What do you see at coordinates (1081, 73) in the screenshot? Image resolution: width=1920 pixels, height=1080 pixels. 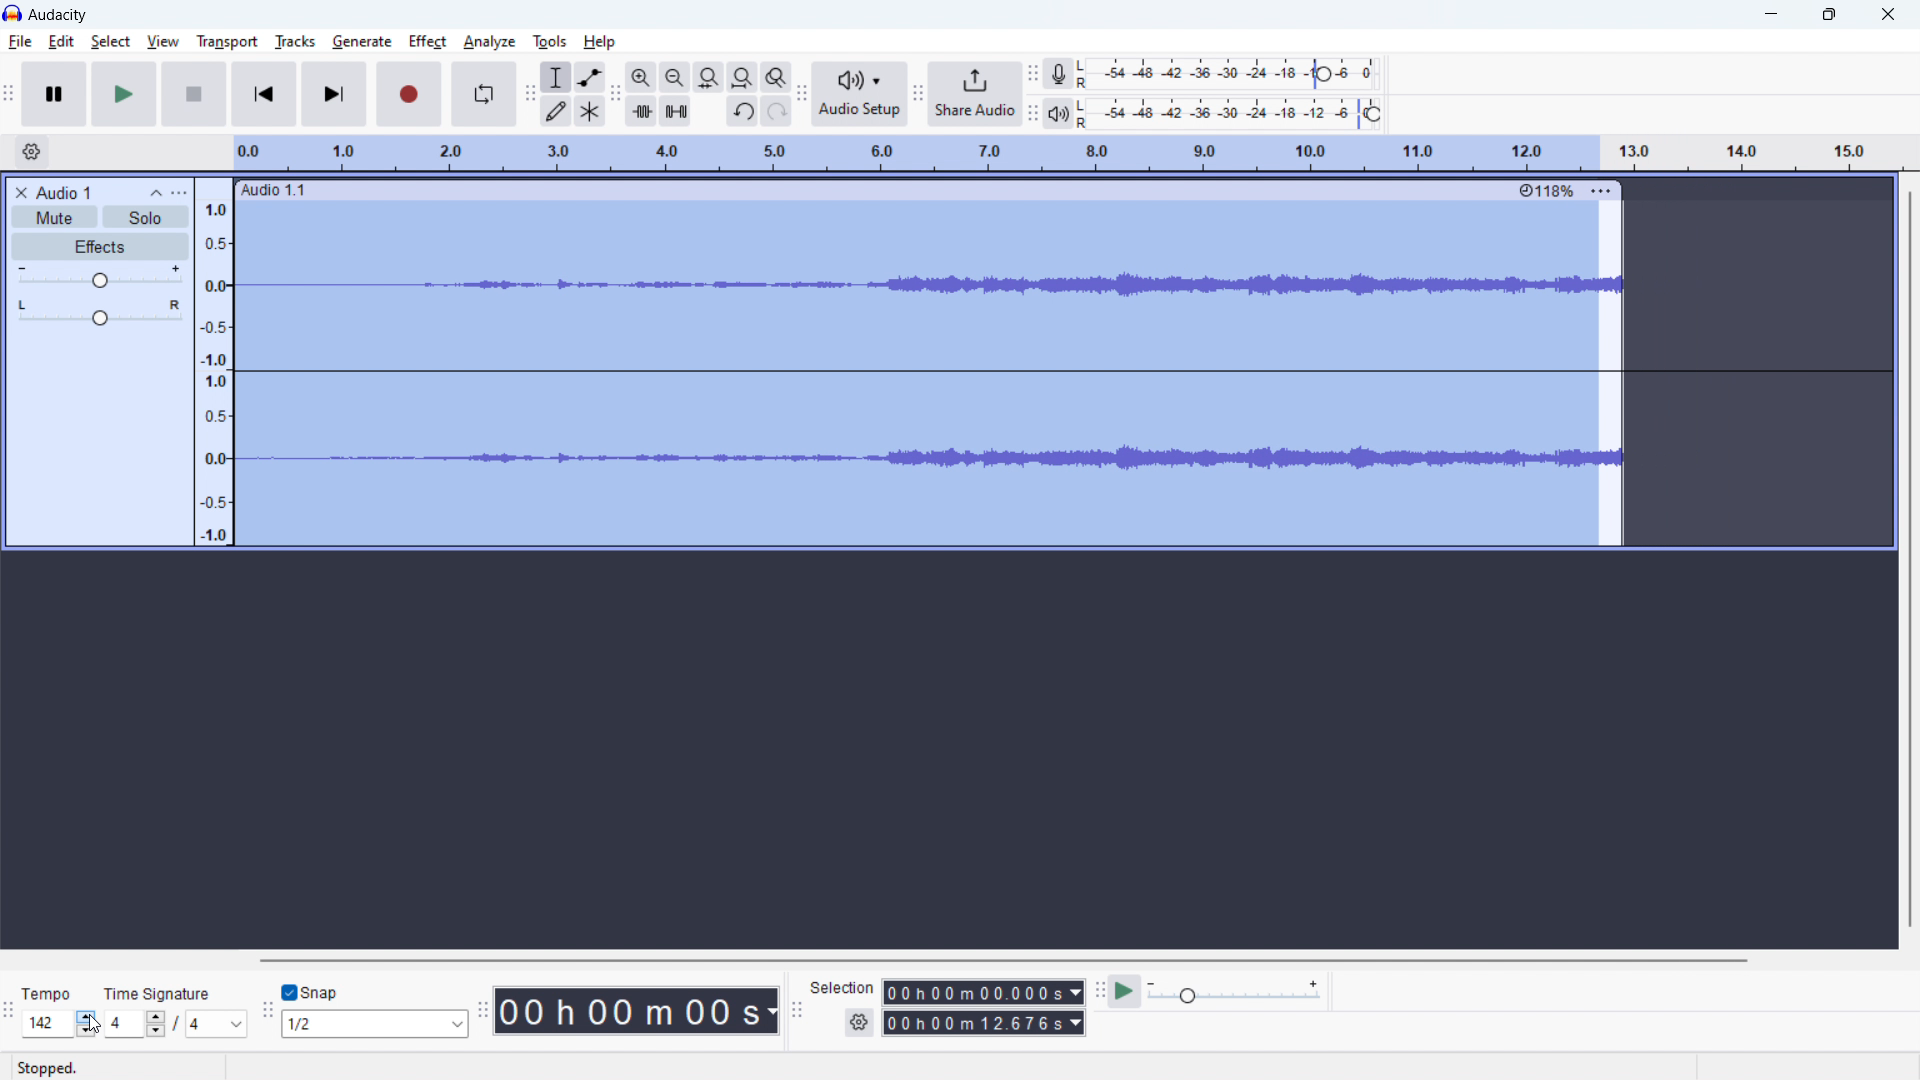 I see `LR` at bounding box center [1081, 73].